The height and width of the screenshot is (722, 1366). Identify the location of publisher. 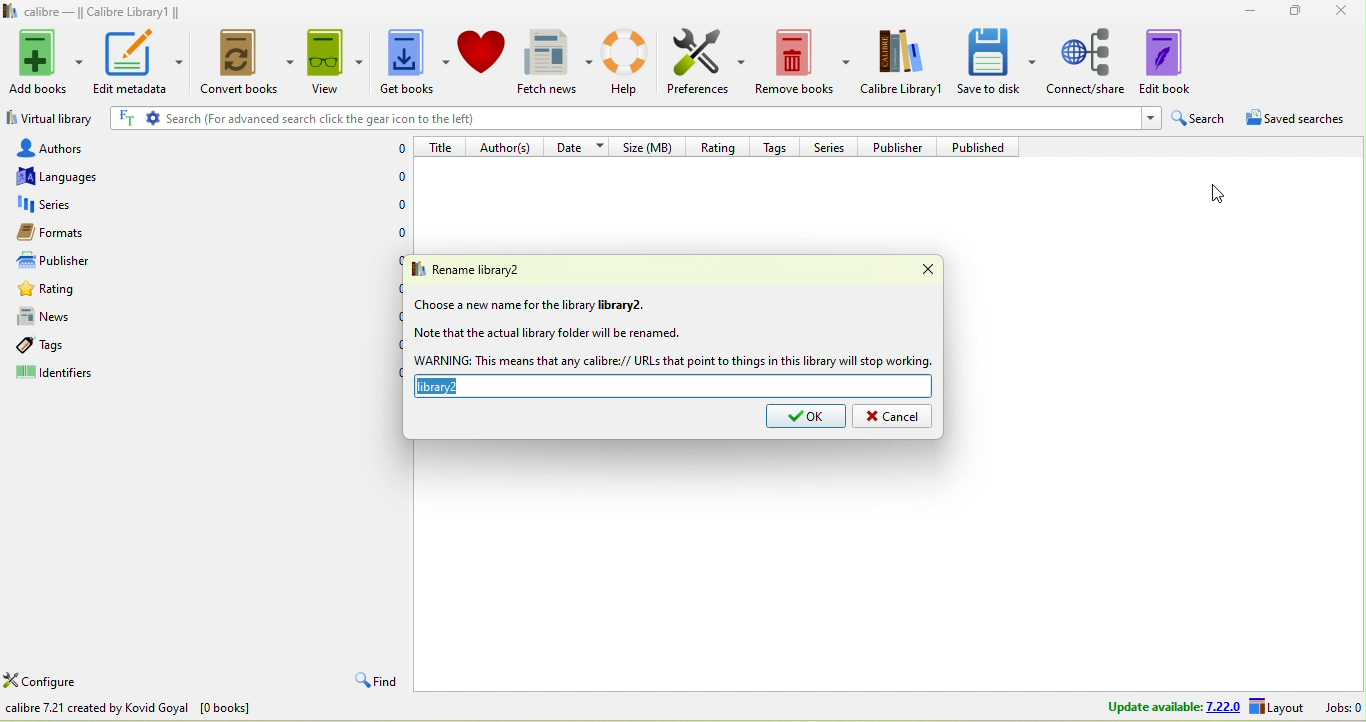
(903, 146).